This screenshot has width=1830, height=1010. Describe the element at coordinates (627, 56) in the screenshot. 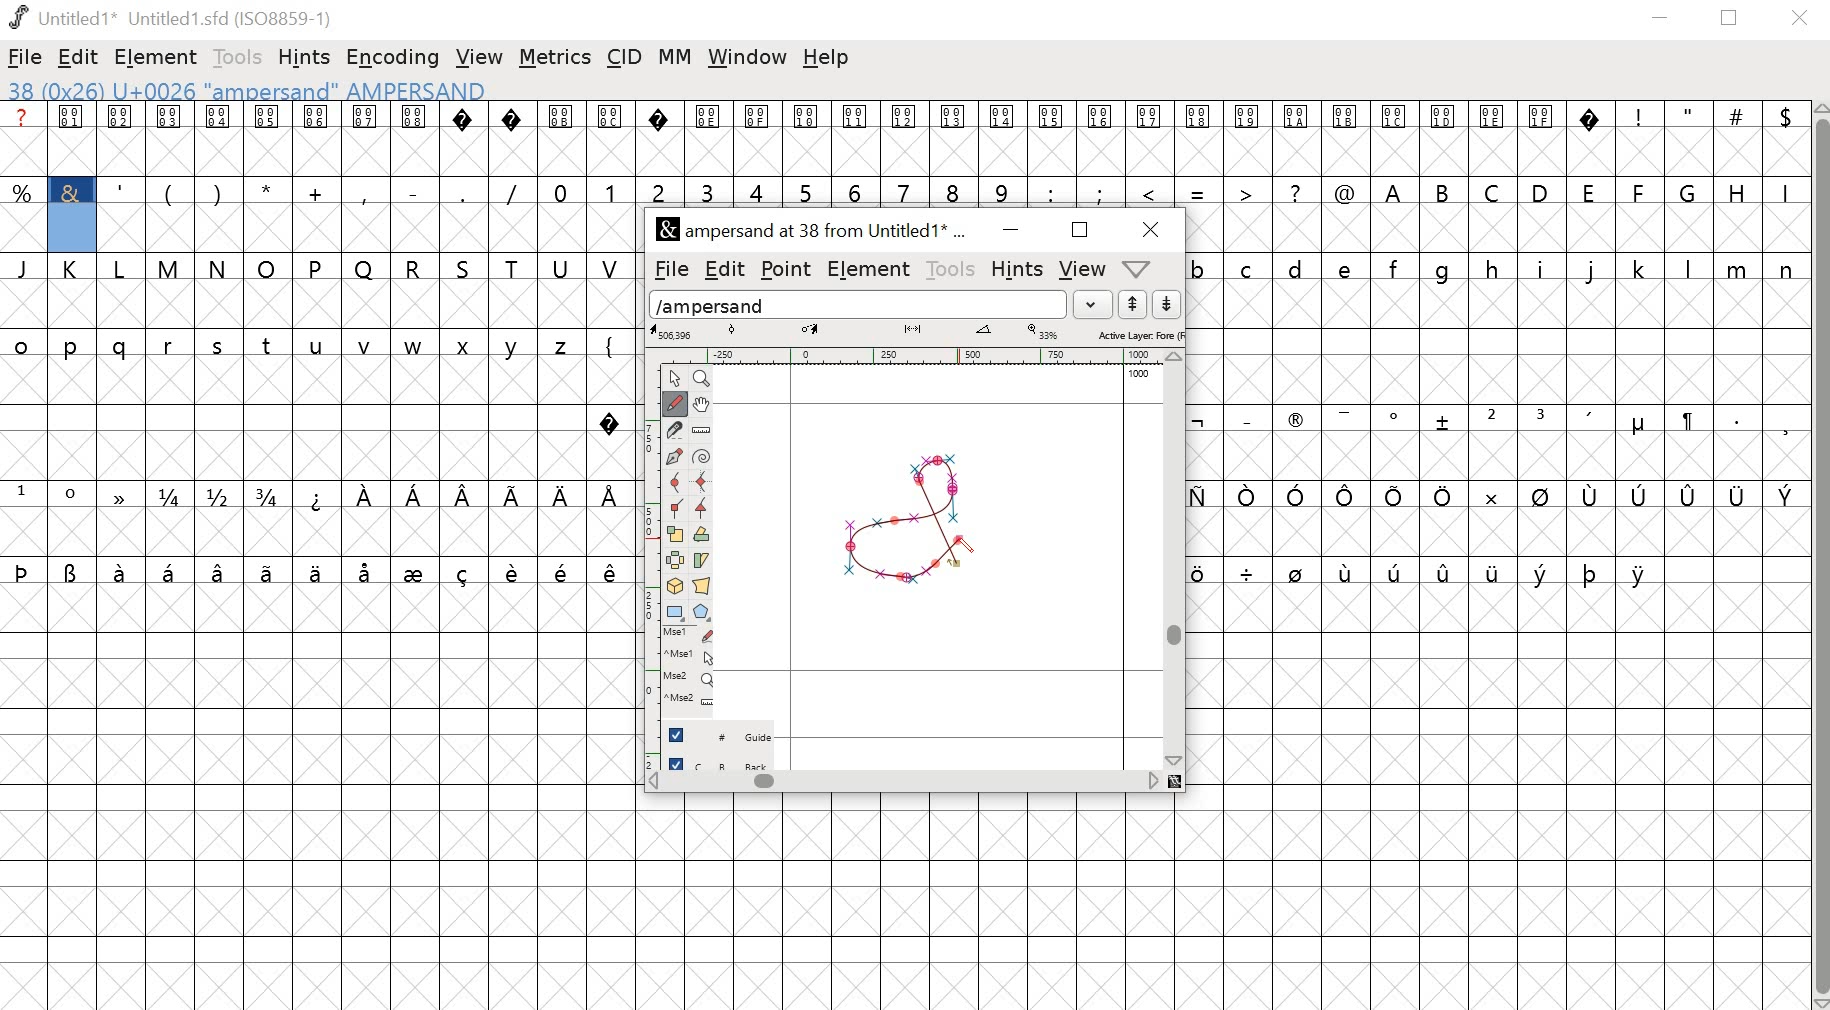

I see `cid` at that location.